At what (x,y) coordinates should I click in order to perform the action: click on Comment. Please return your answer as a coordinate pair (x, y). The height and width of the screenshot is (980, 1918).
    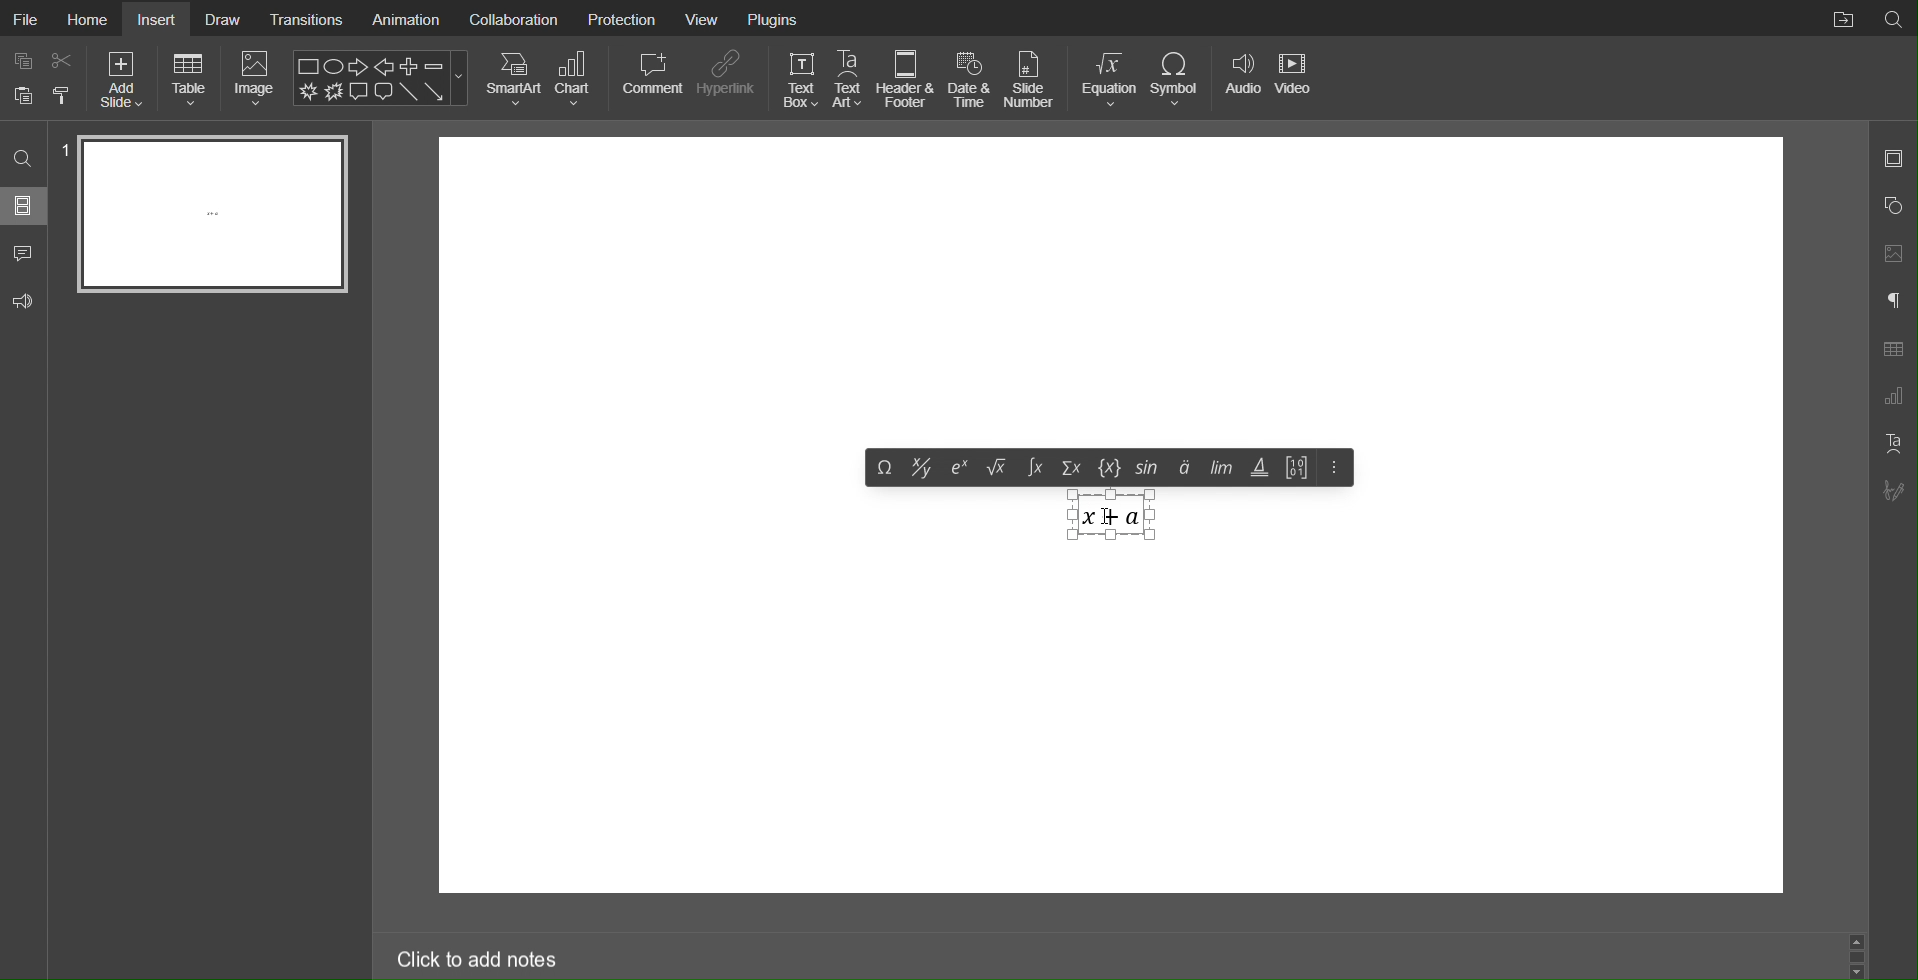
    Looking at the image, I should click on (650, 78).